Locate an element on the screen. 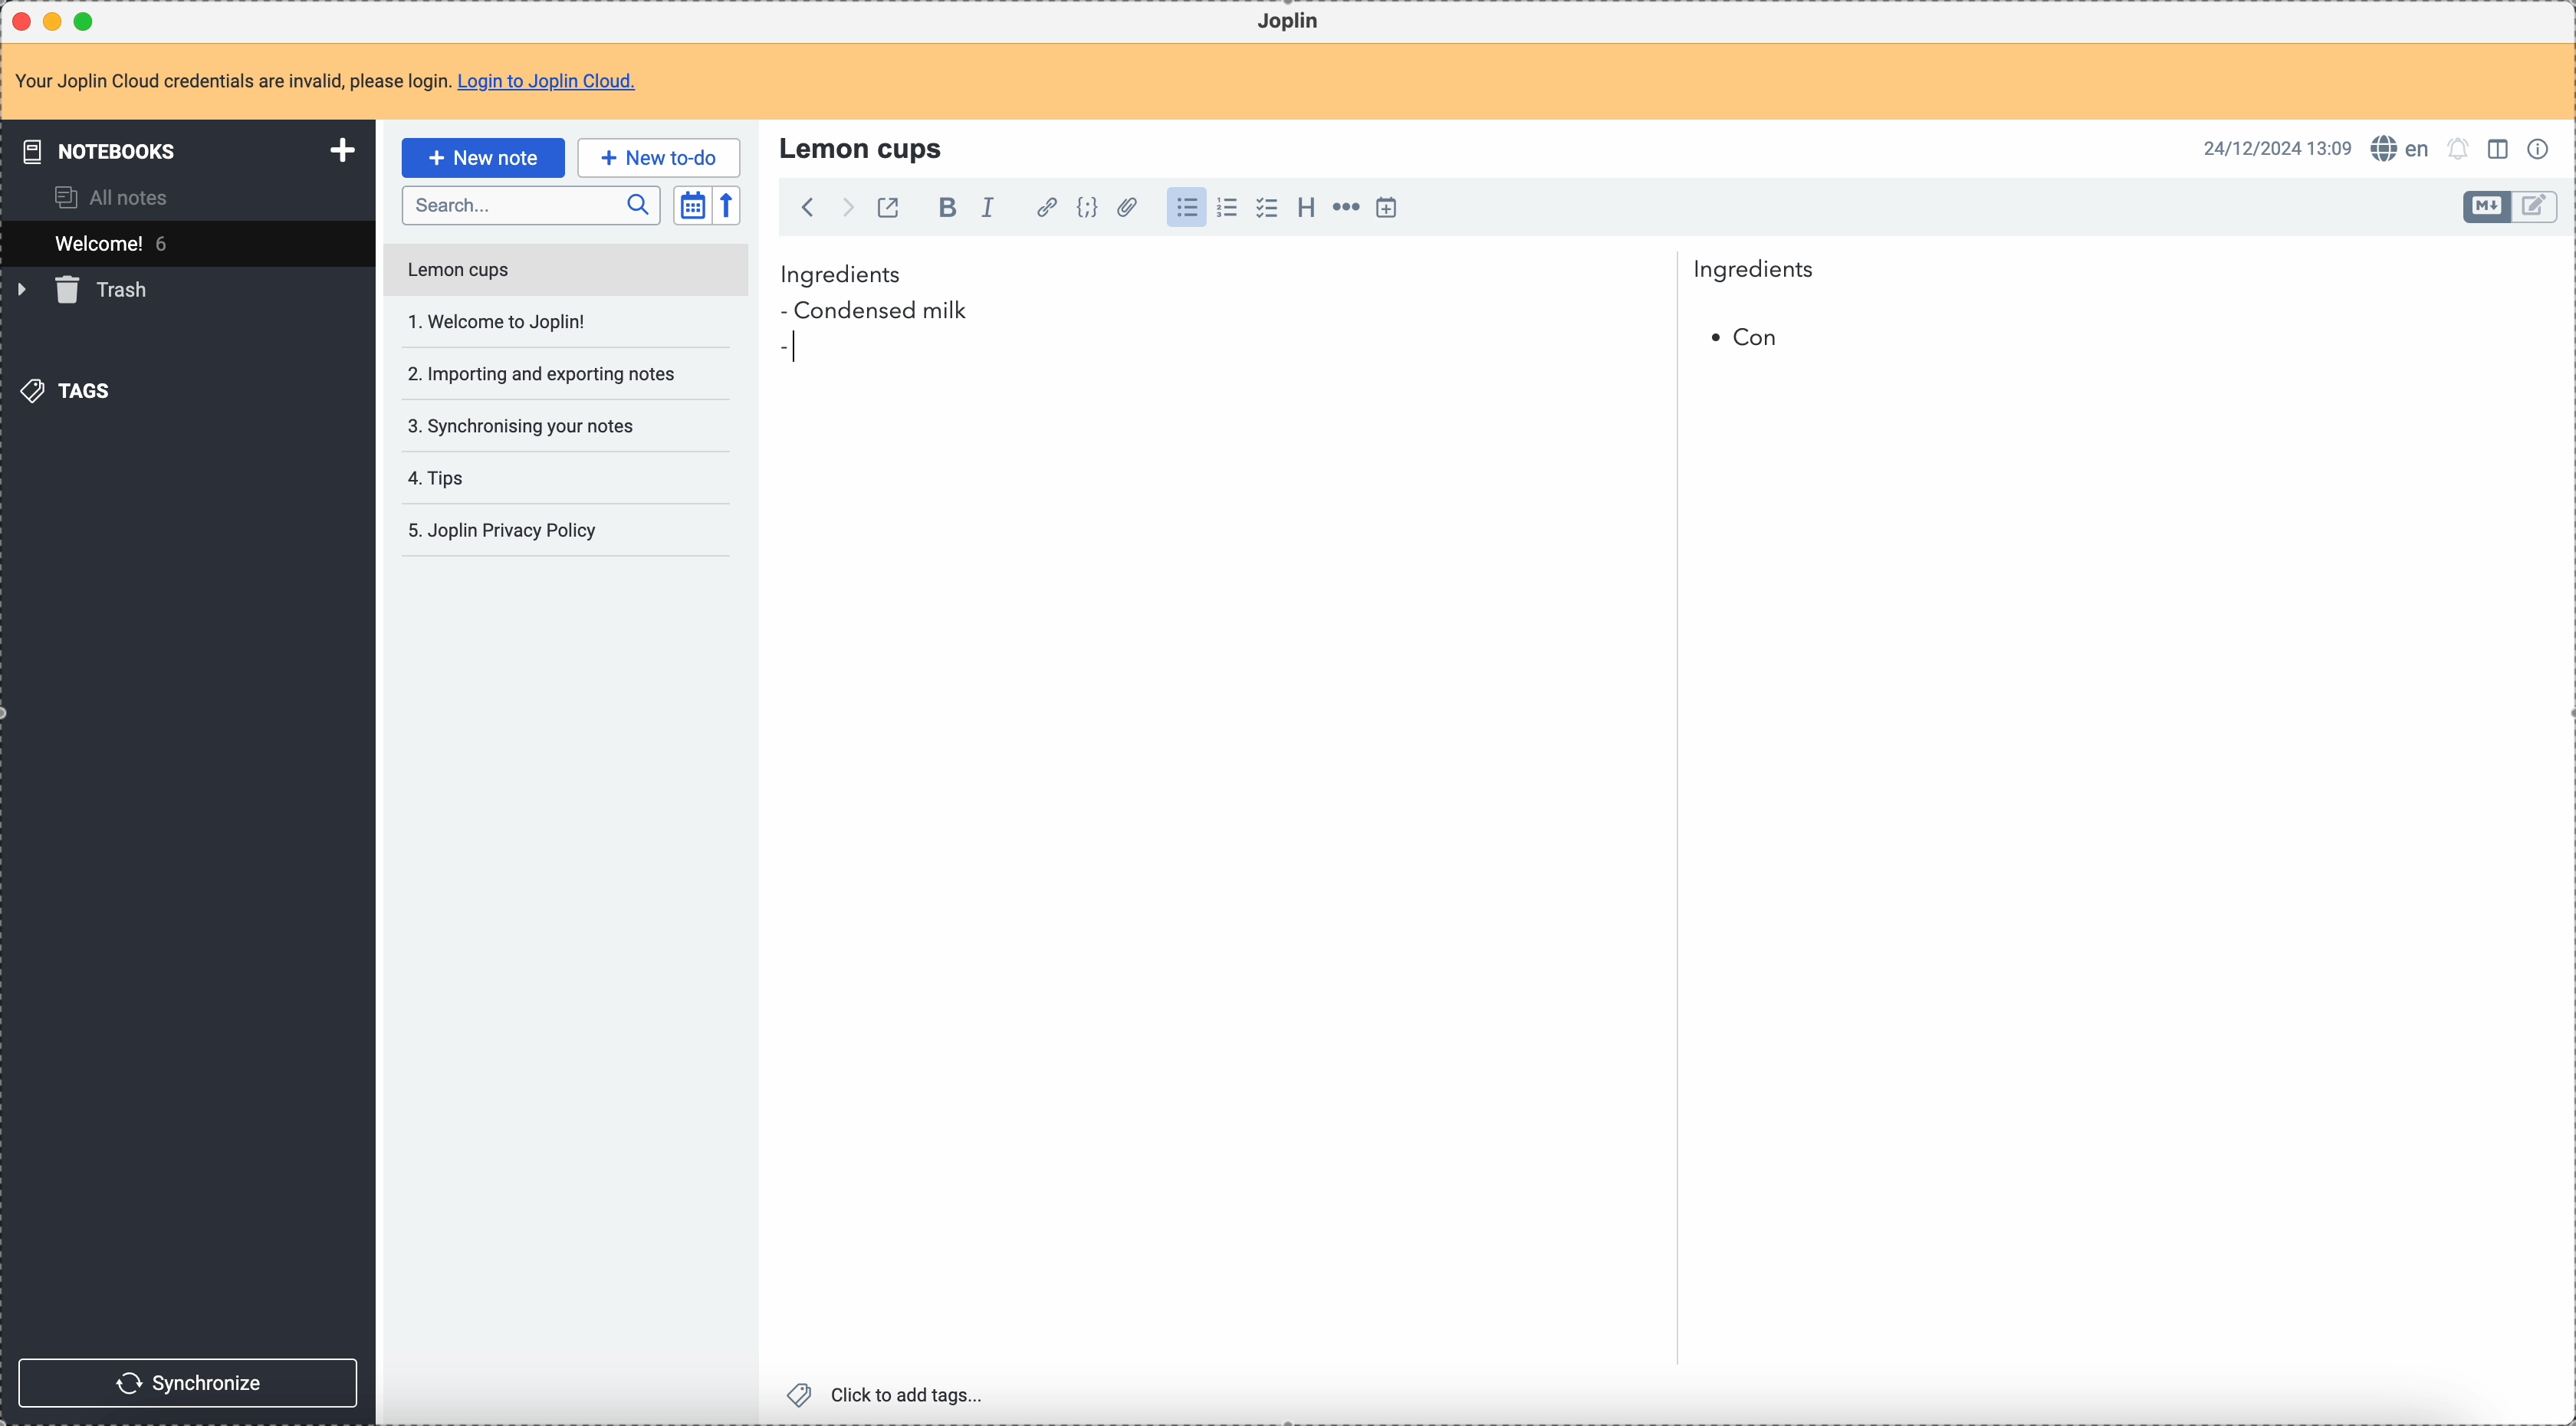 The height and width of the screenshot is (1426, 2576). insert time is located at coordinates (1386, 207).